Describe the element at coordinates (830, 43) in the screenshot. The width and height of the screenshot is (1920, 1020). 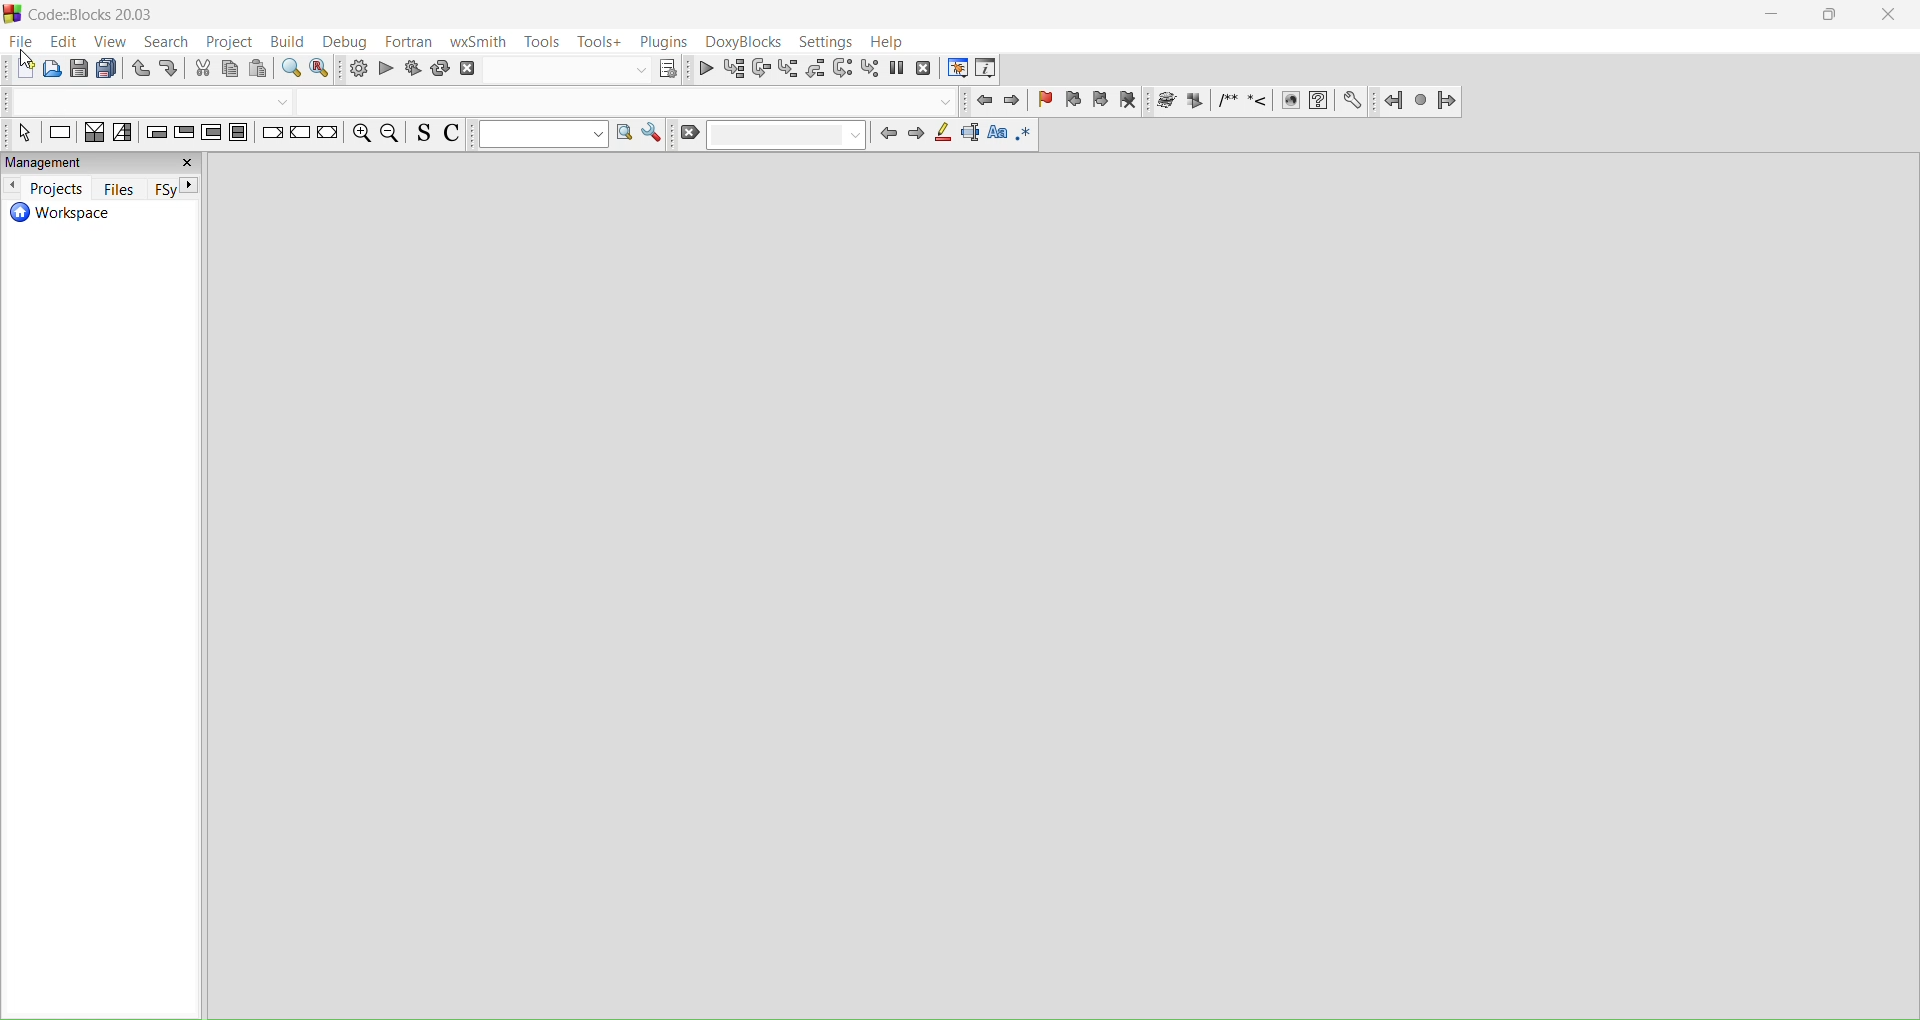
I see `settings` at that location.